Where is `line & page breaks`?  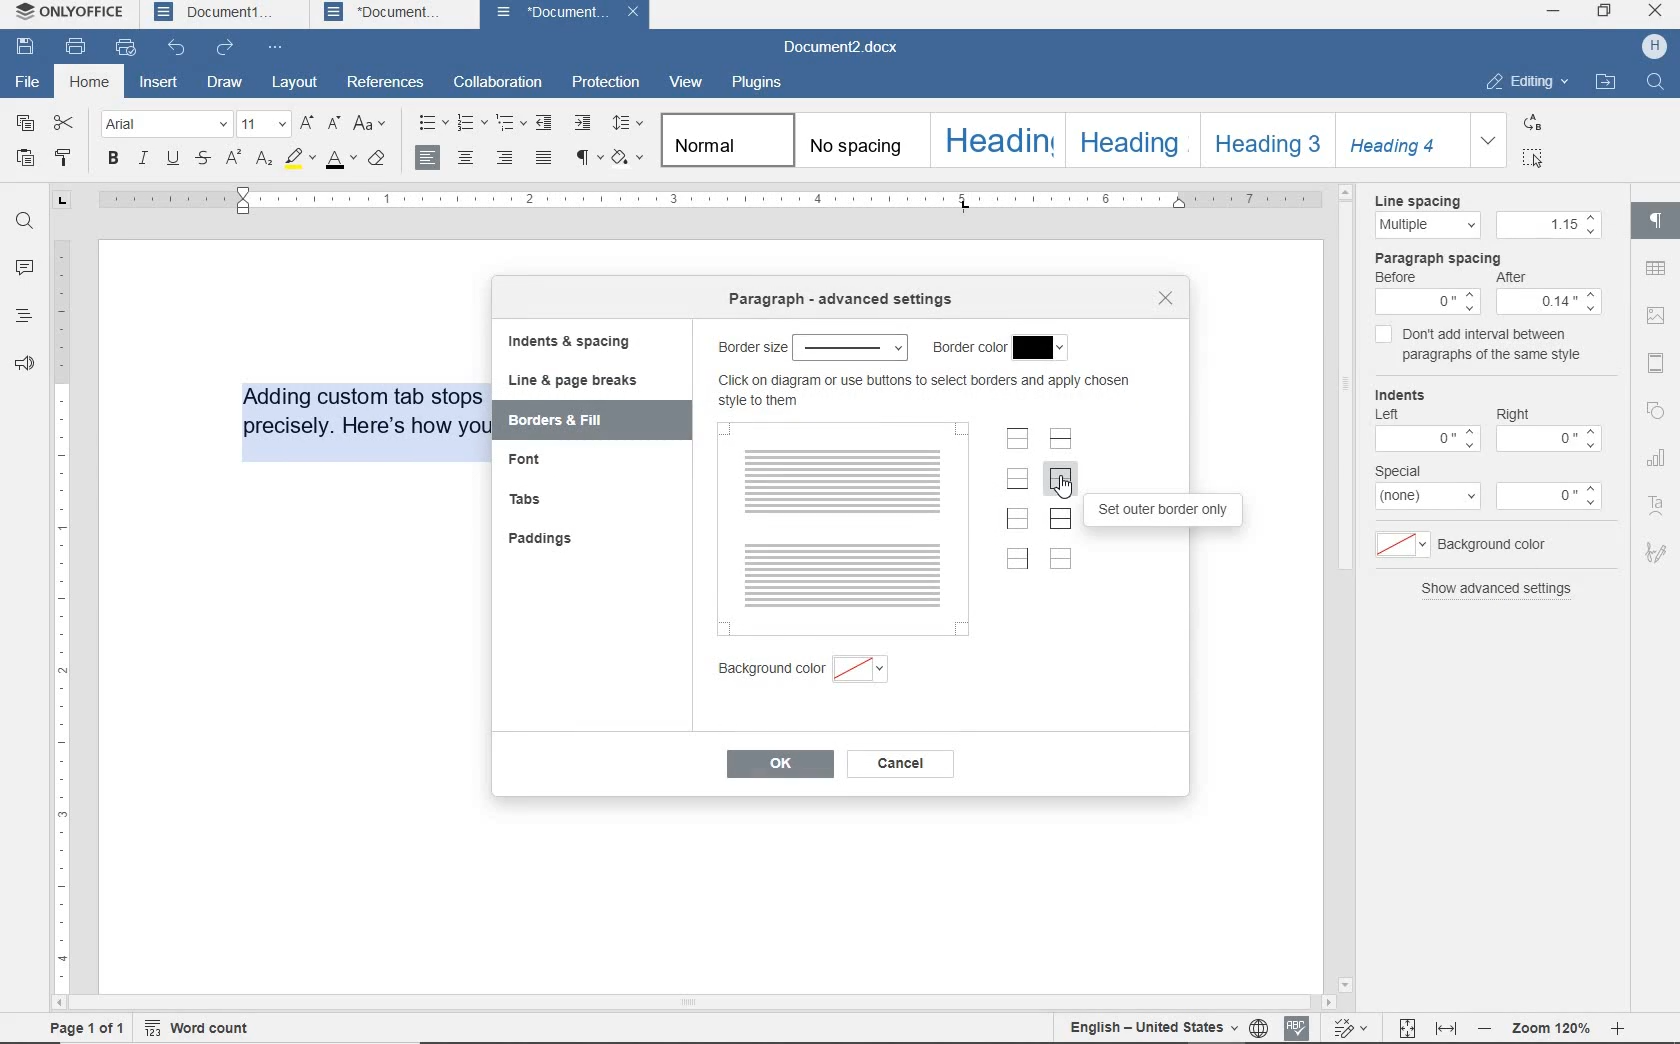
line & page breaks is located at coordinates (585, 381).